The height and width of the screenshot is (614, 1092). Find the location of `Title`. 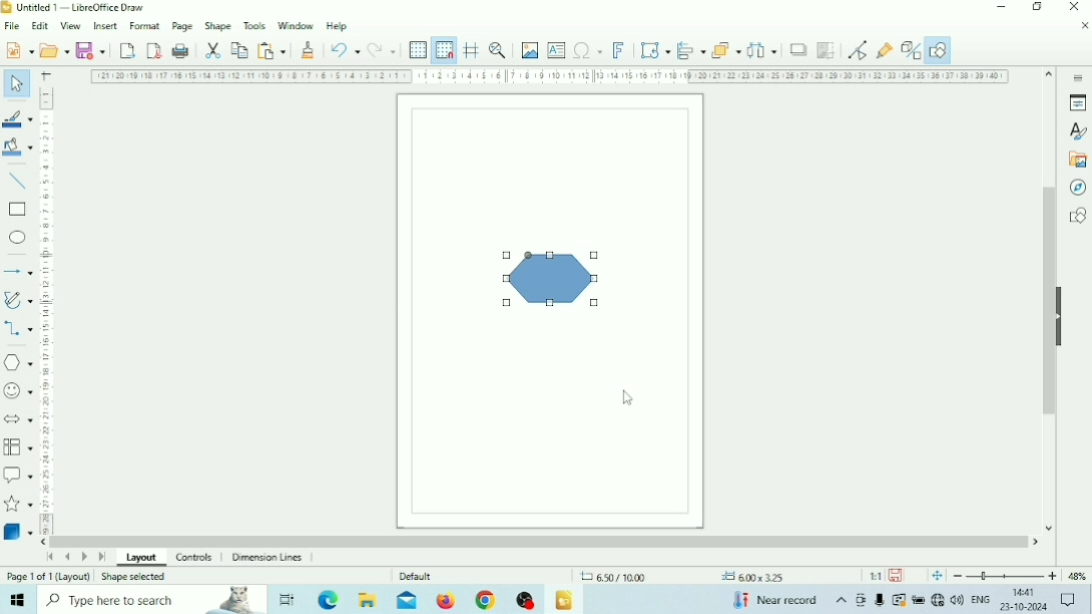

Title is located at coordinates (80, 7).